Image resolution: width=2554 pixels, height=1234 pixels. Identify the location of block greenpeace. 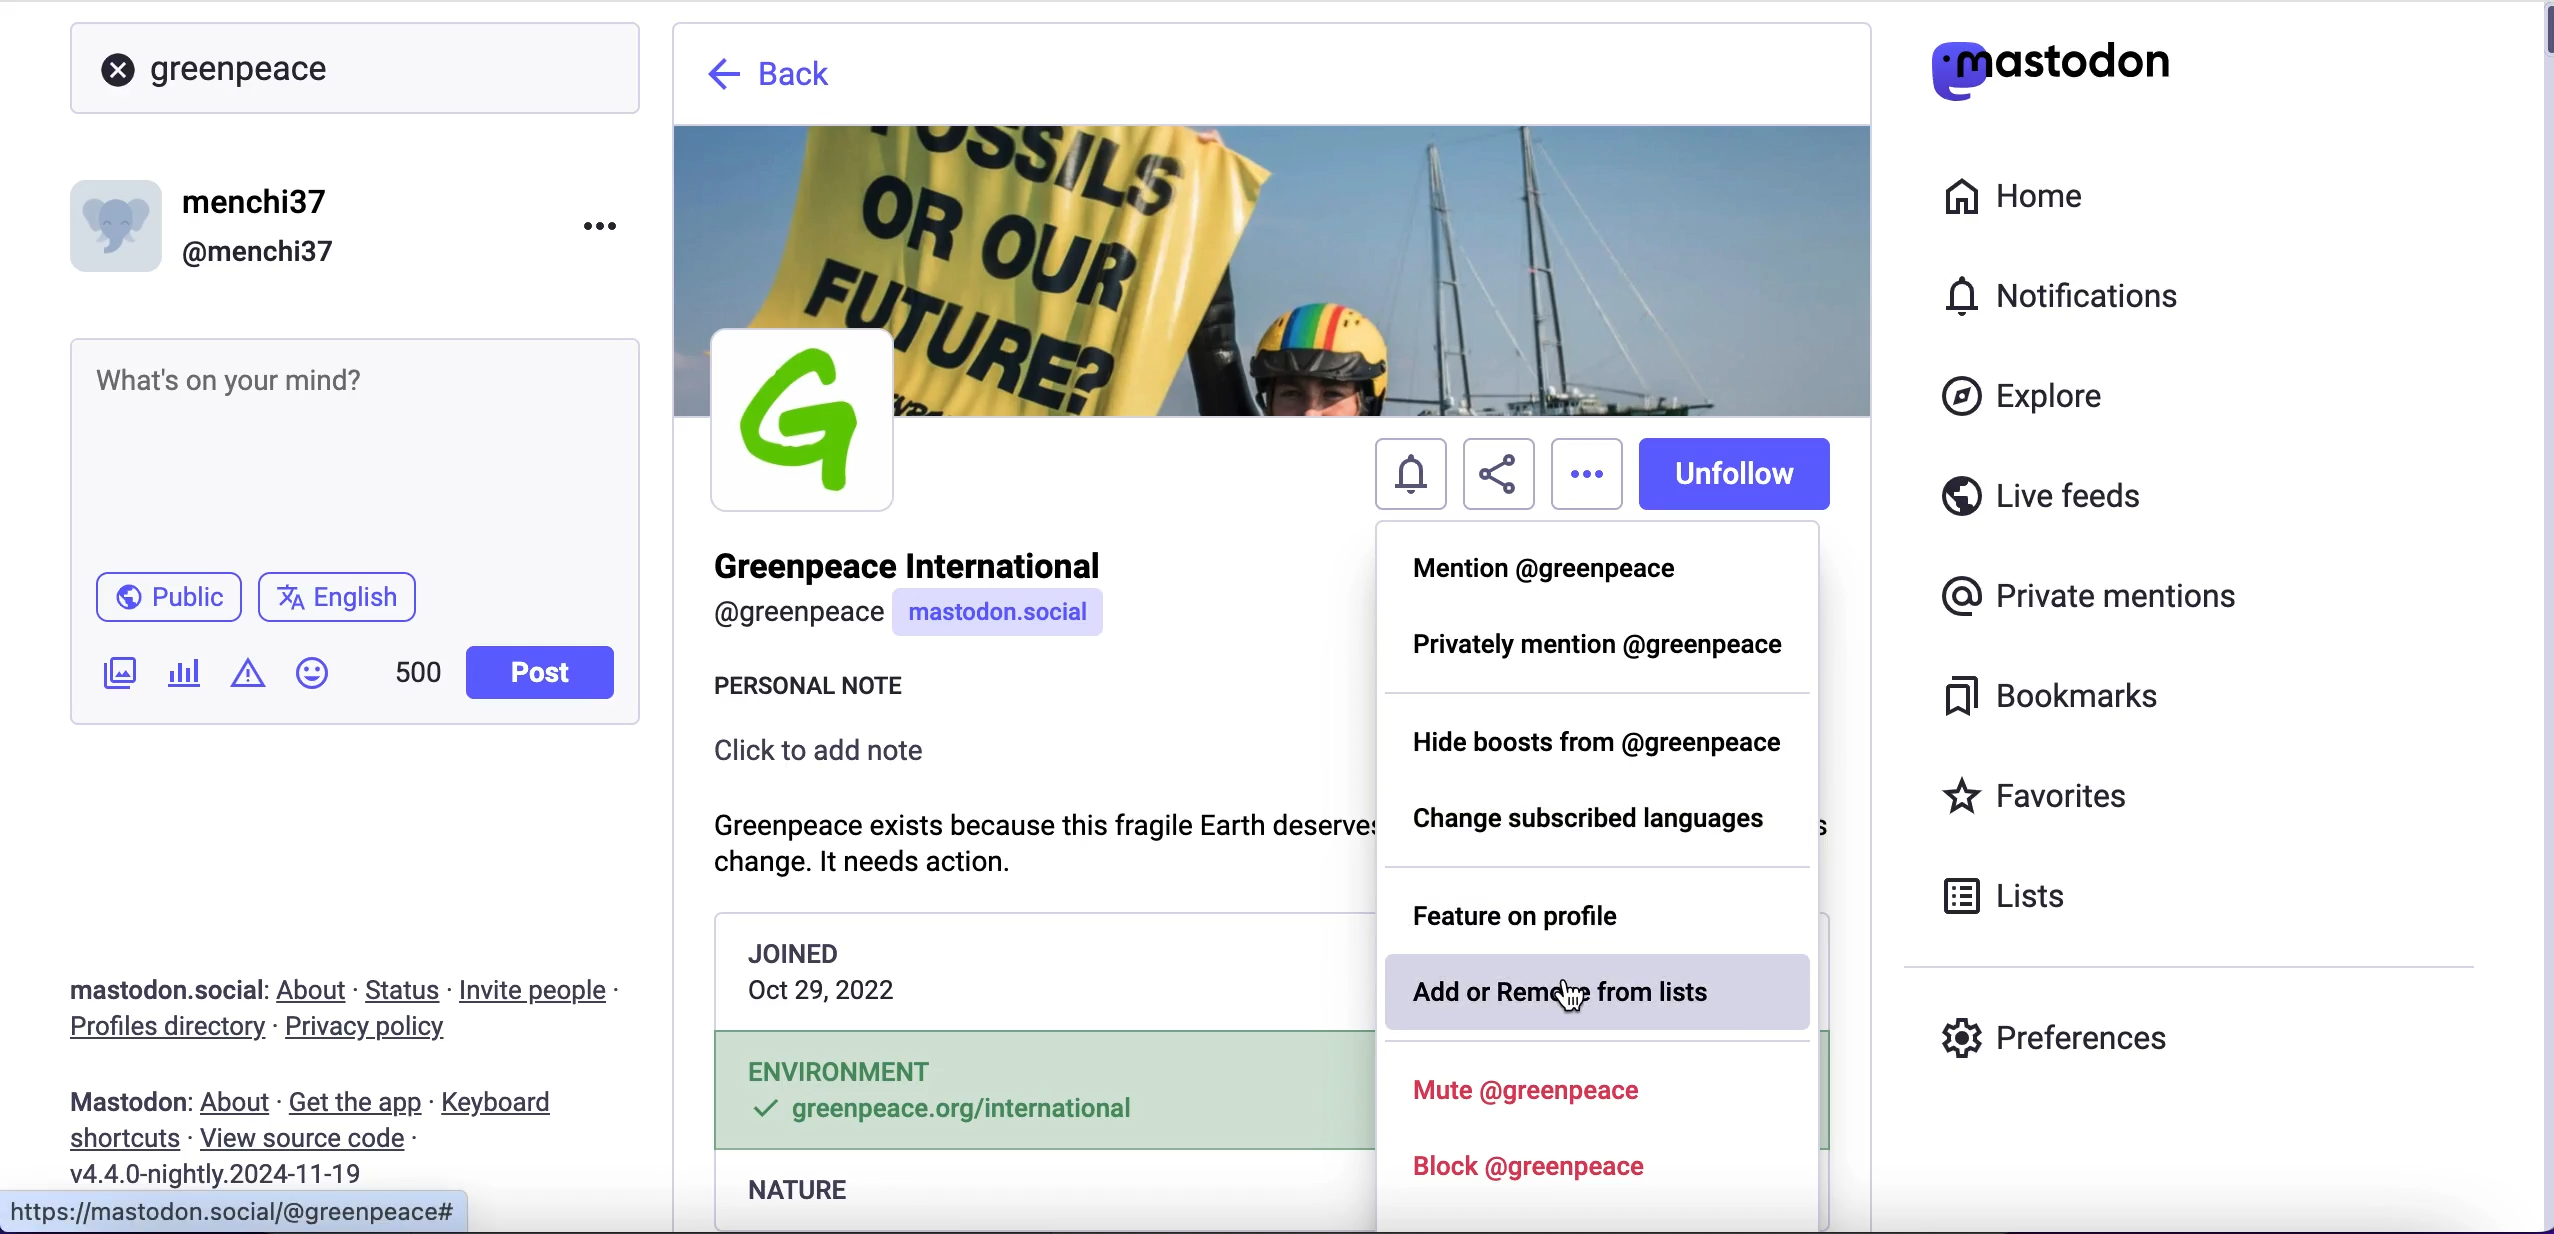
(1536, 1165).